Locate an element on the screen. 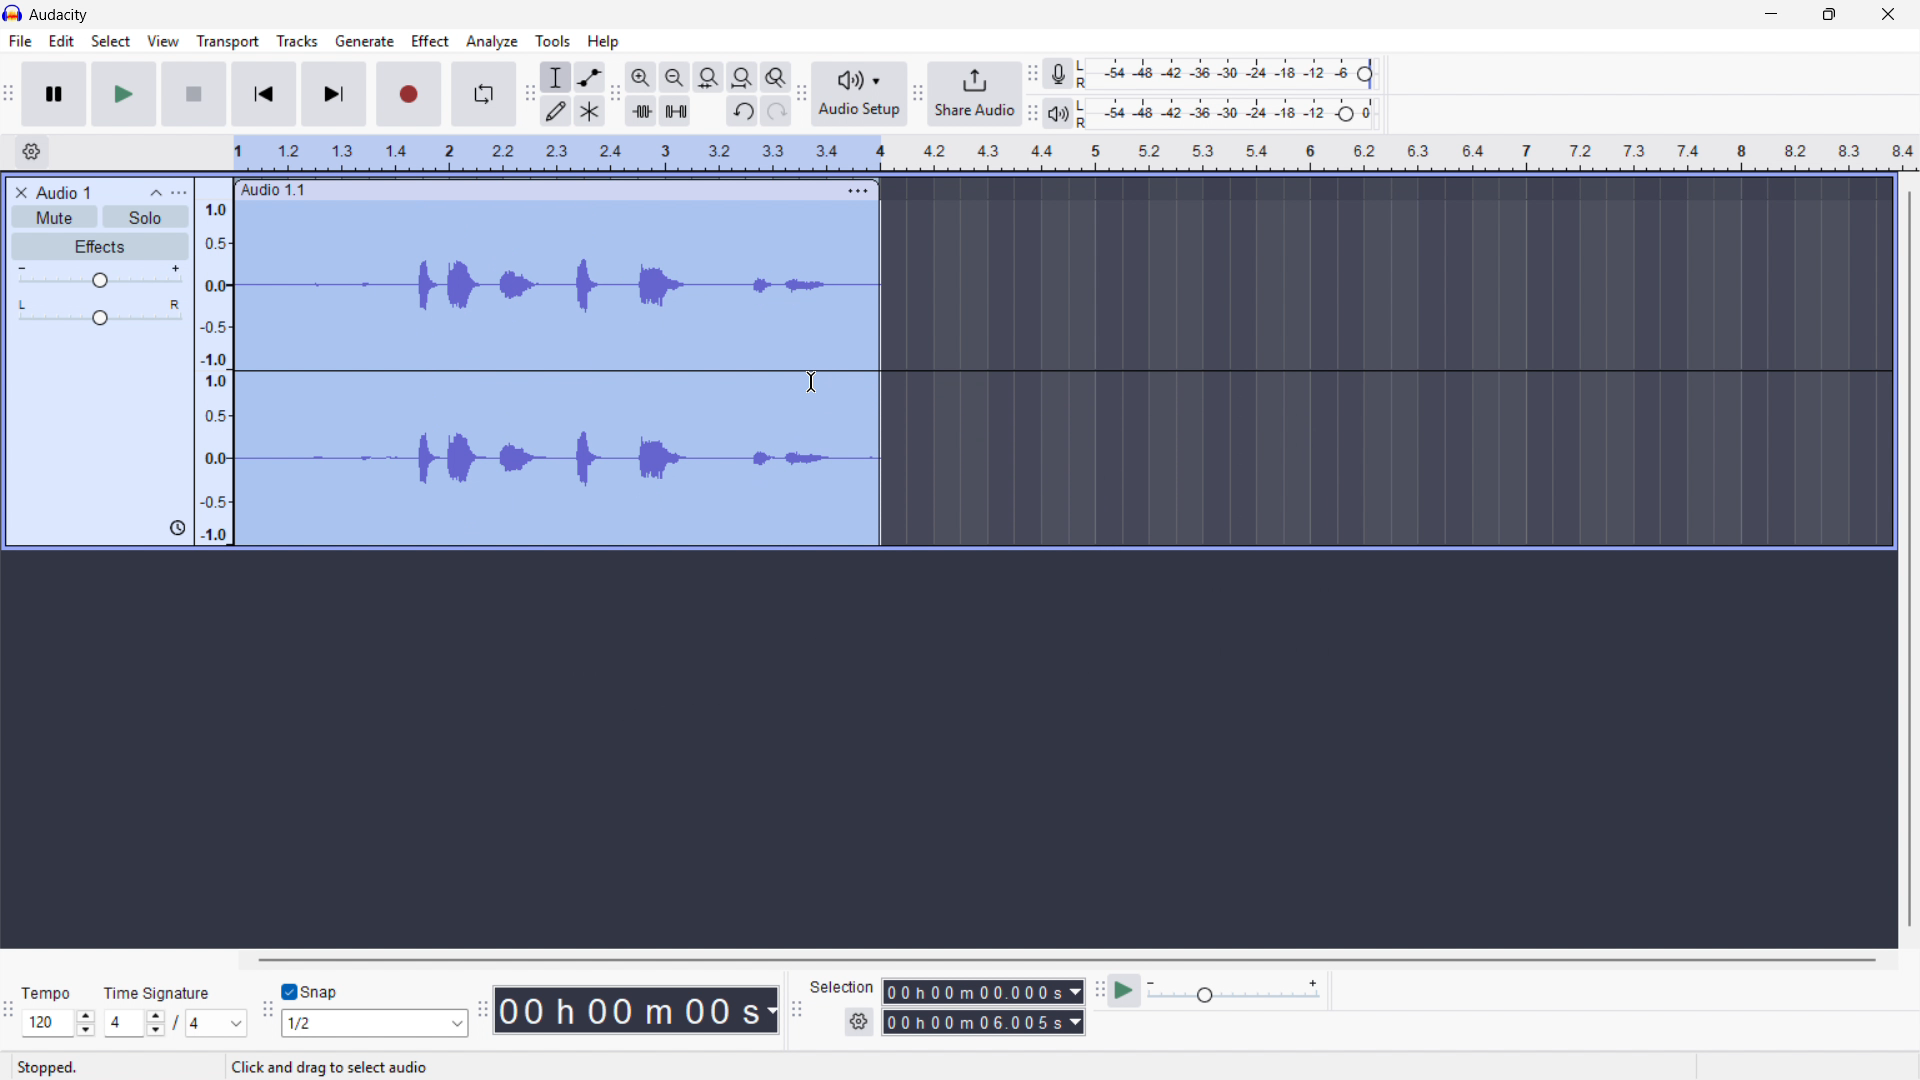  Transport toolbar  is located at coordinates (8, 96).